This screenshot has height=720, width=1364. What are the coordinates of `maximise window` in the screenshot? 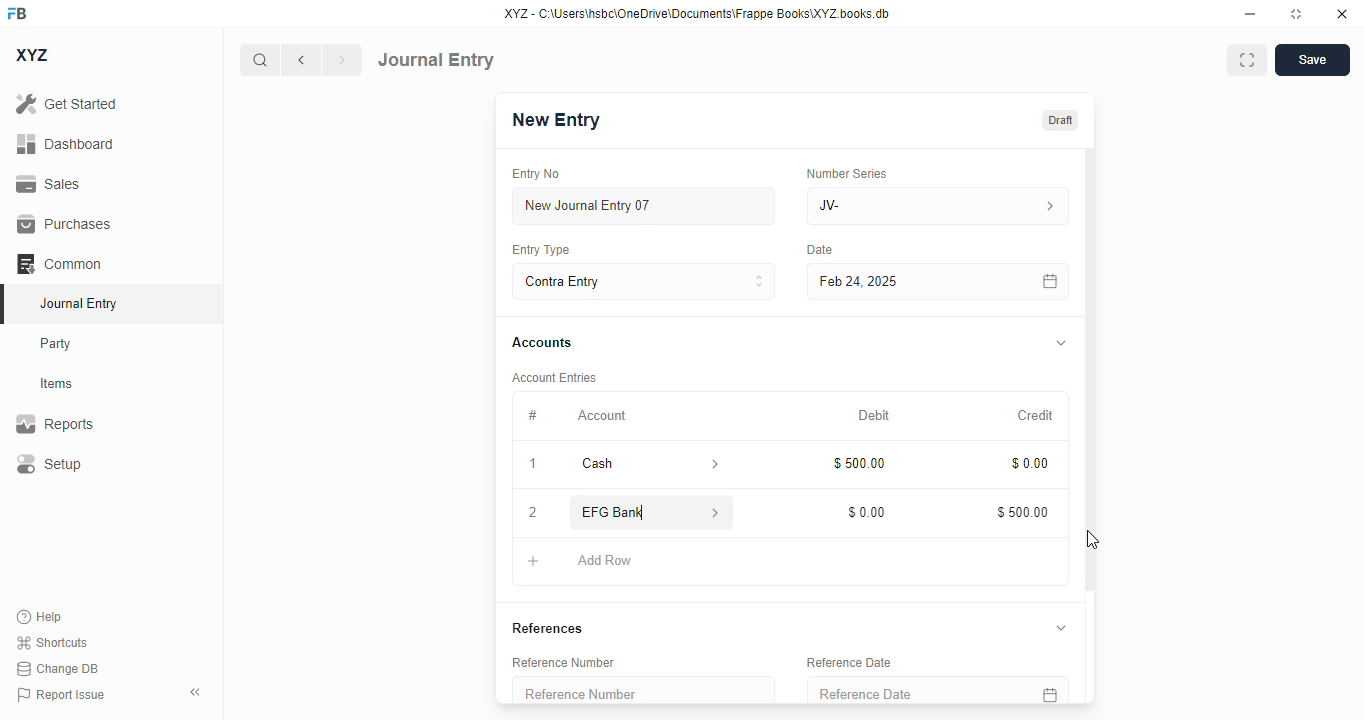 It's located at (1247, 60).